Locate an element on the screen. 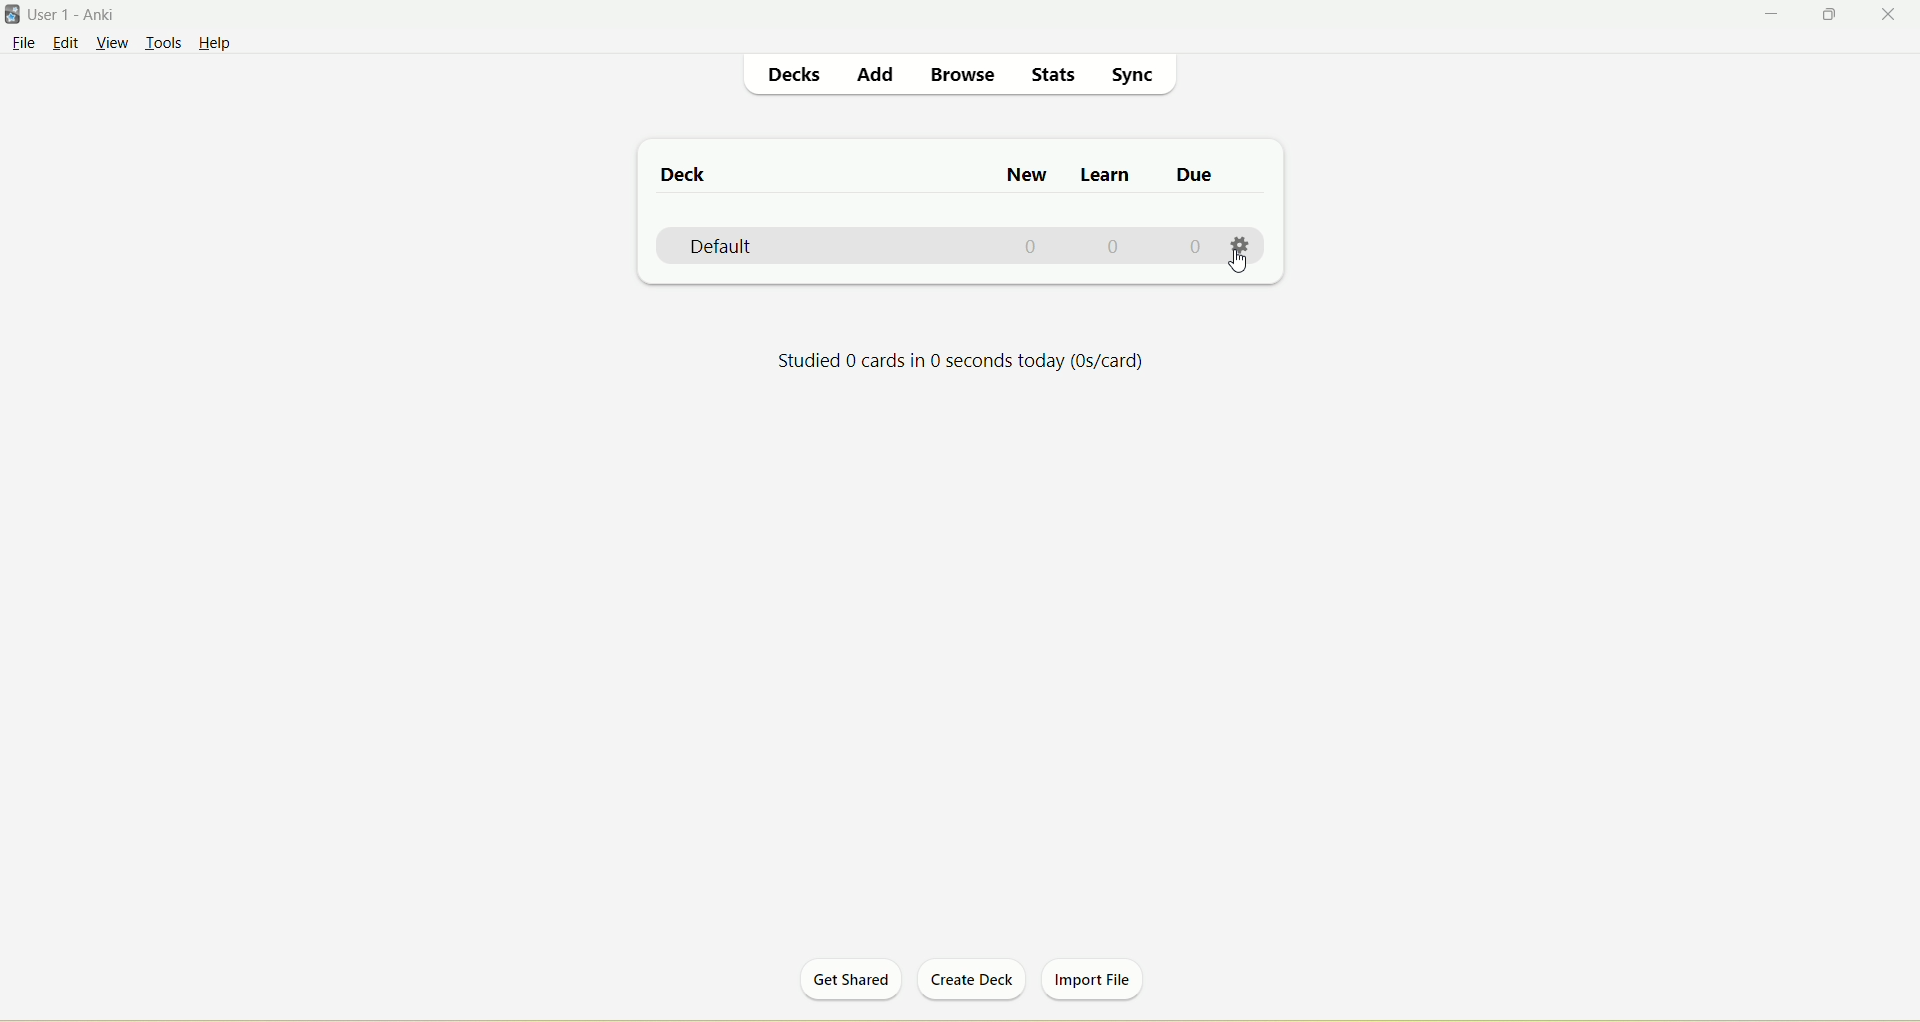 This screenshot has width=1920, height=1022. Studied 0 cards in 0 seconds today is located at coordinates (963, 365).